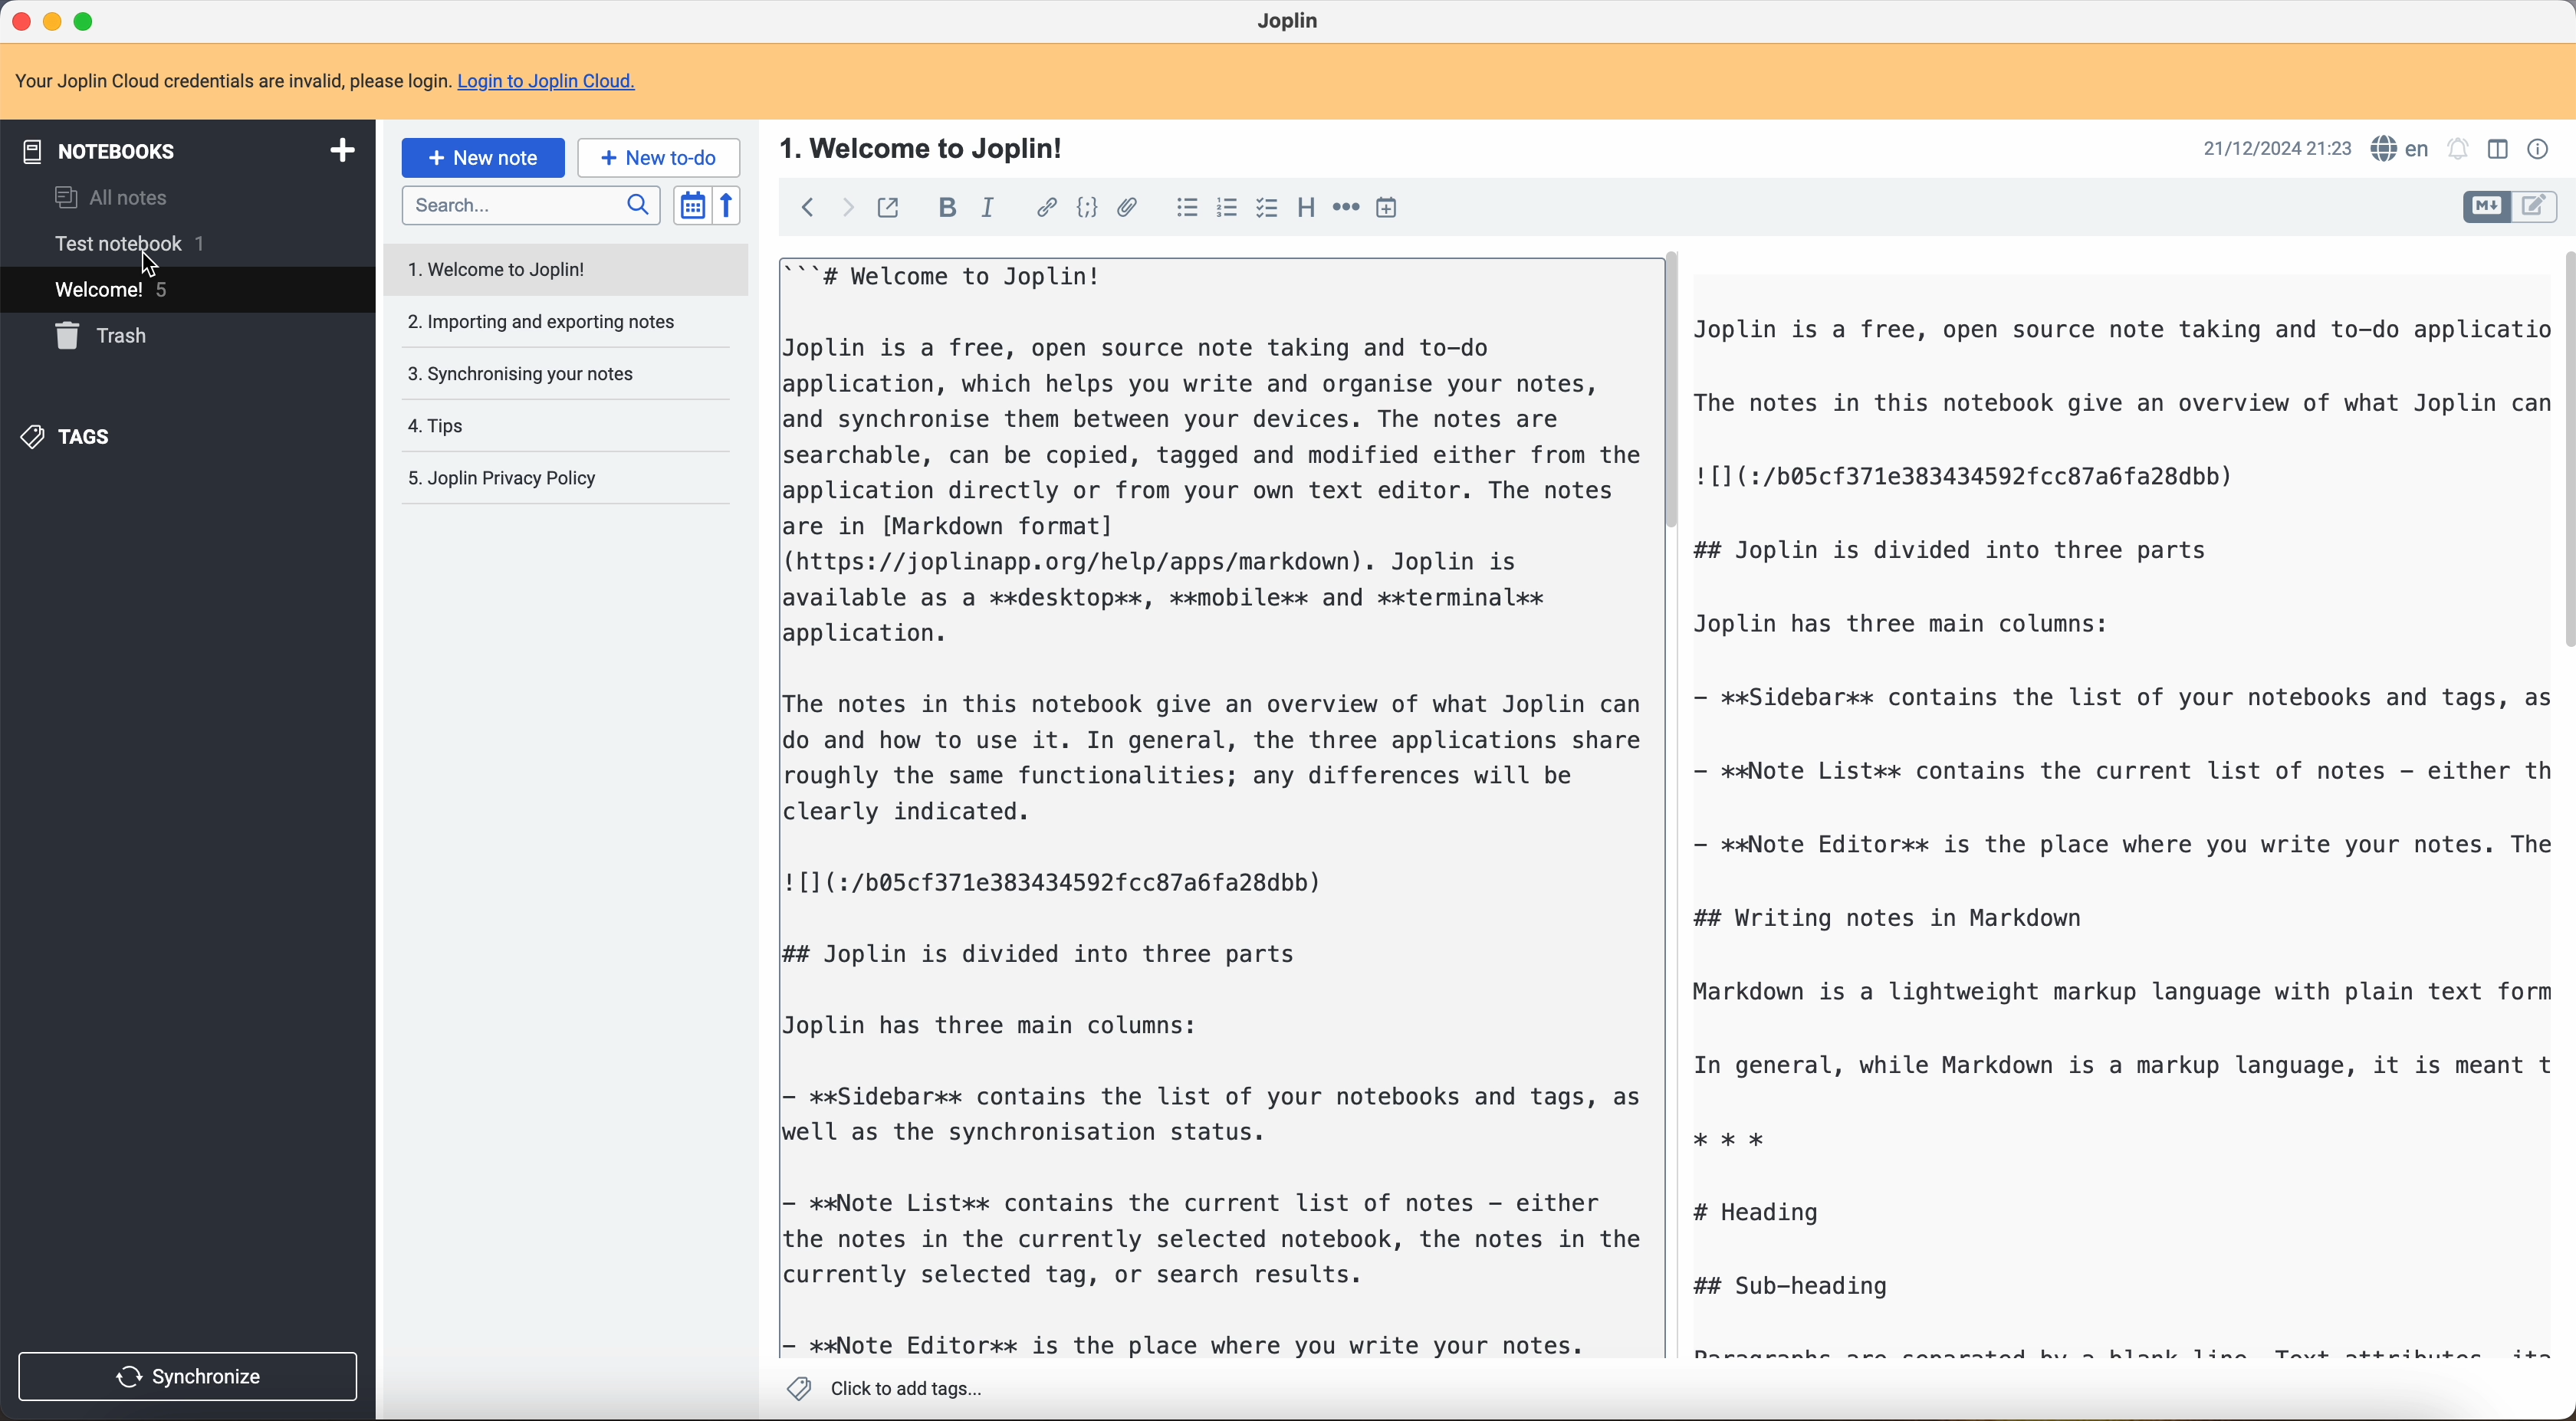  I want to click on heading, so click(1306, 211).